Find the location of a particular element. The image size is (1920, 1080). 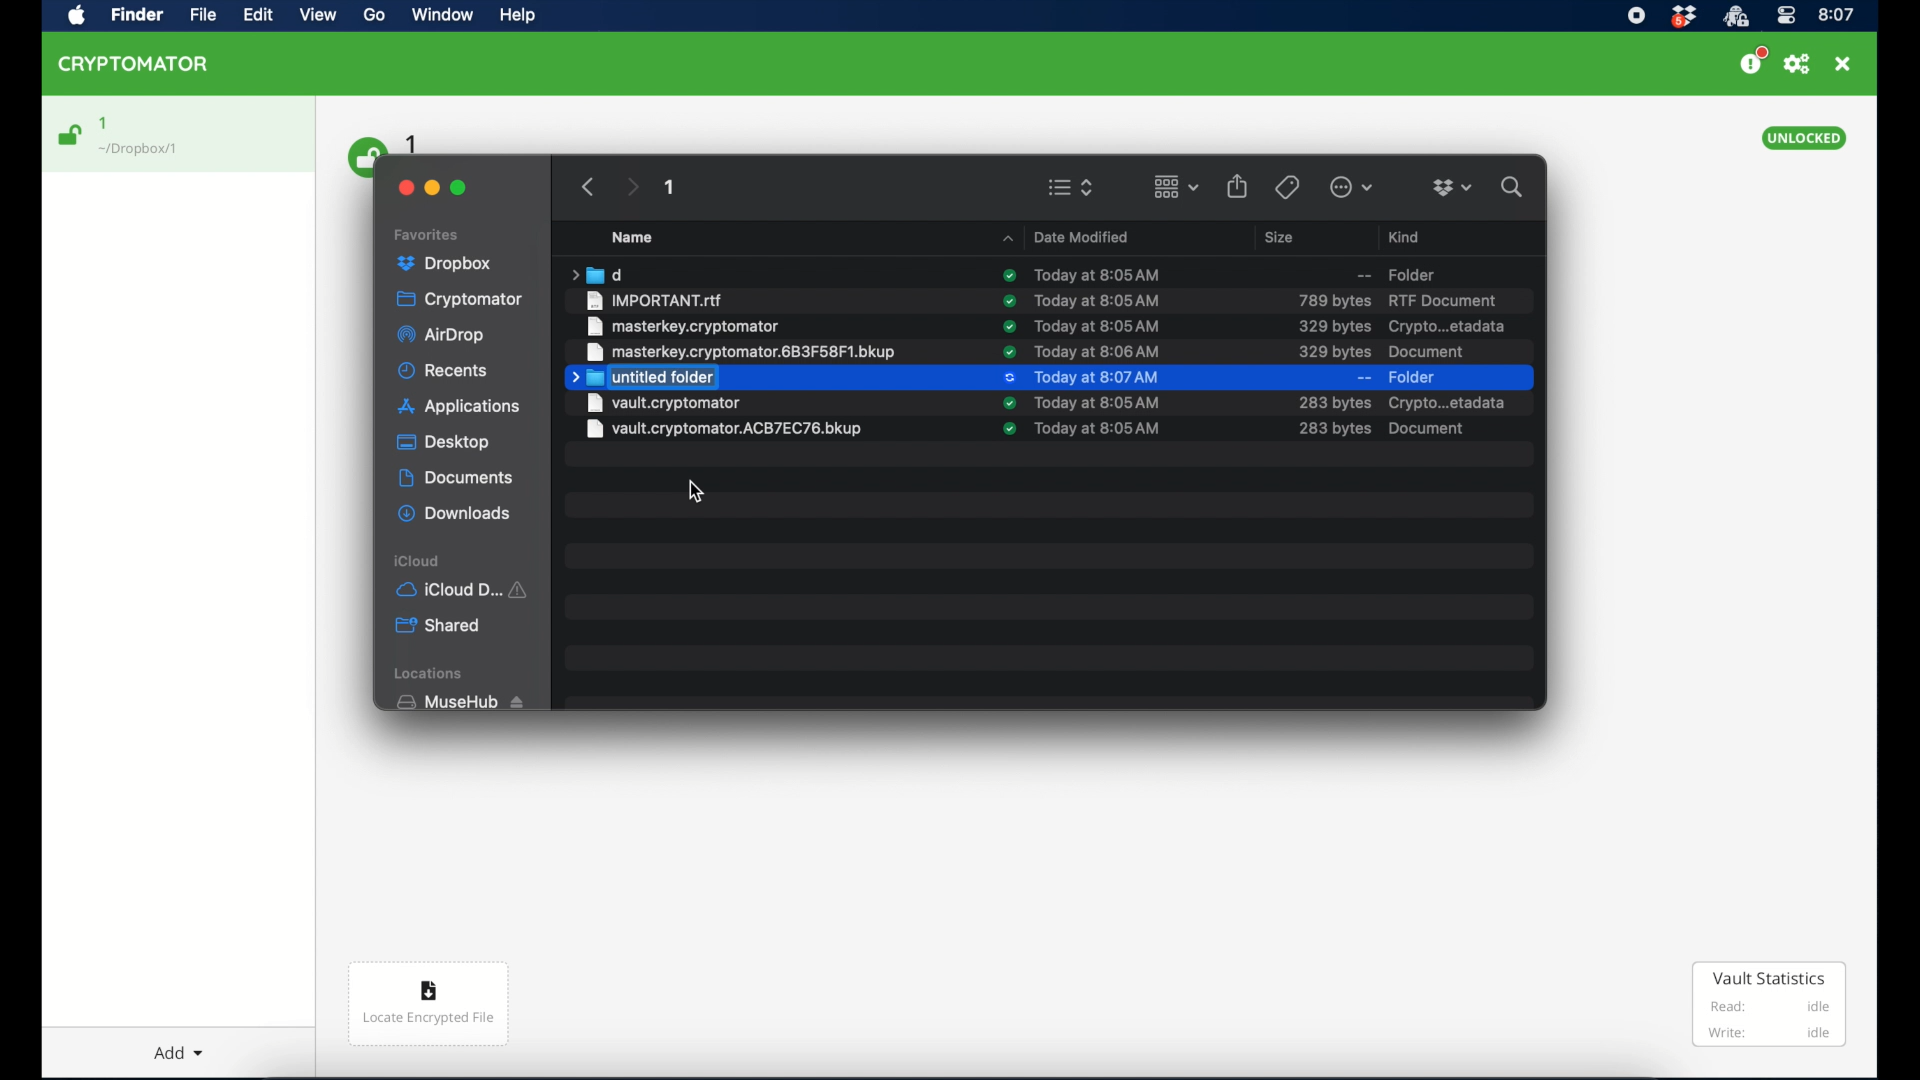

dropboxdropdown is located at coordinates (1452, 188).